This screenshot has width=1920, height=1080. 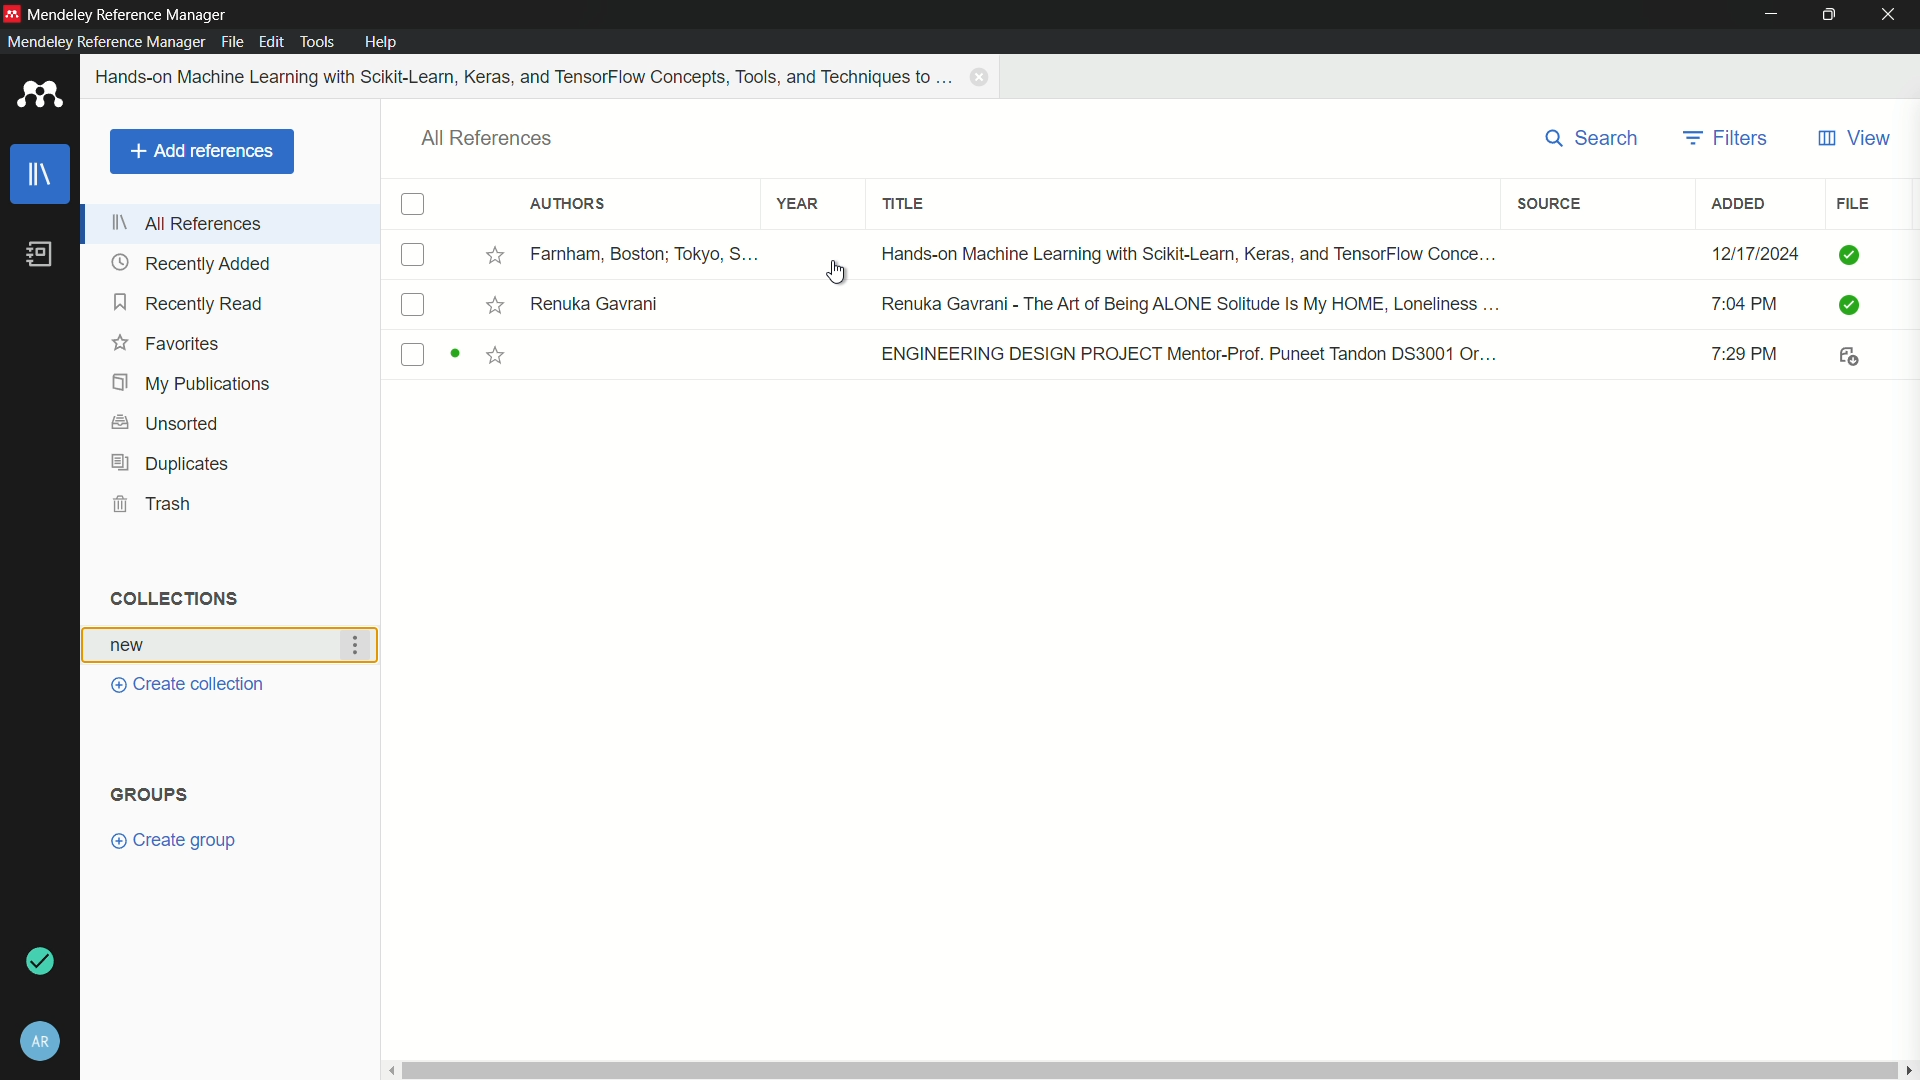 What do you see at coordinates (1894, 15) in the screenshot?
I see `close` at bounding box center [1894, 15].